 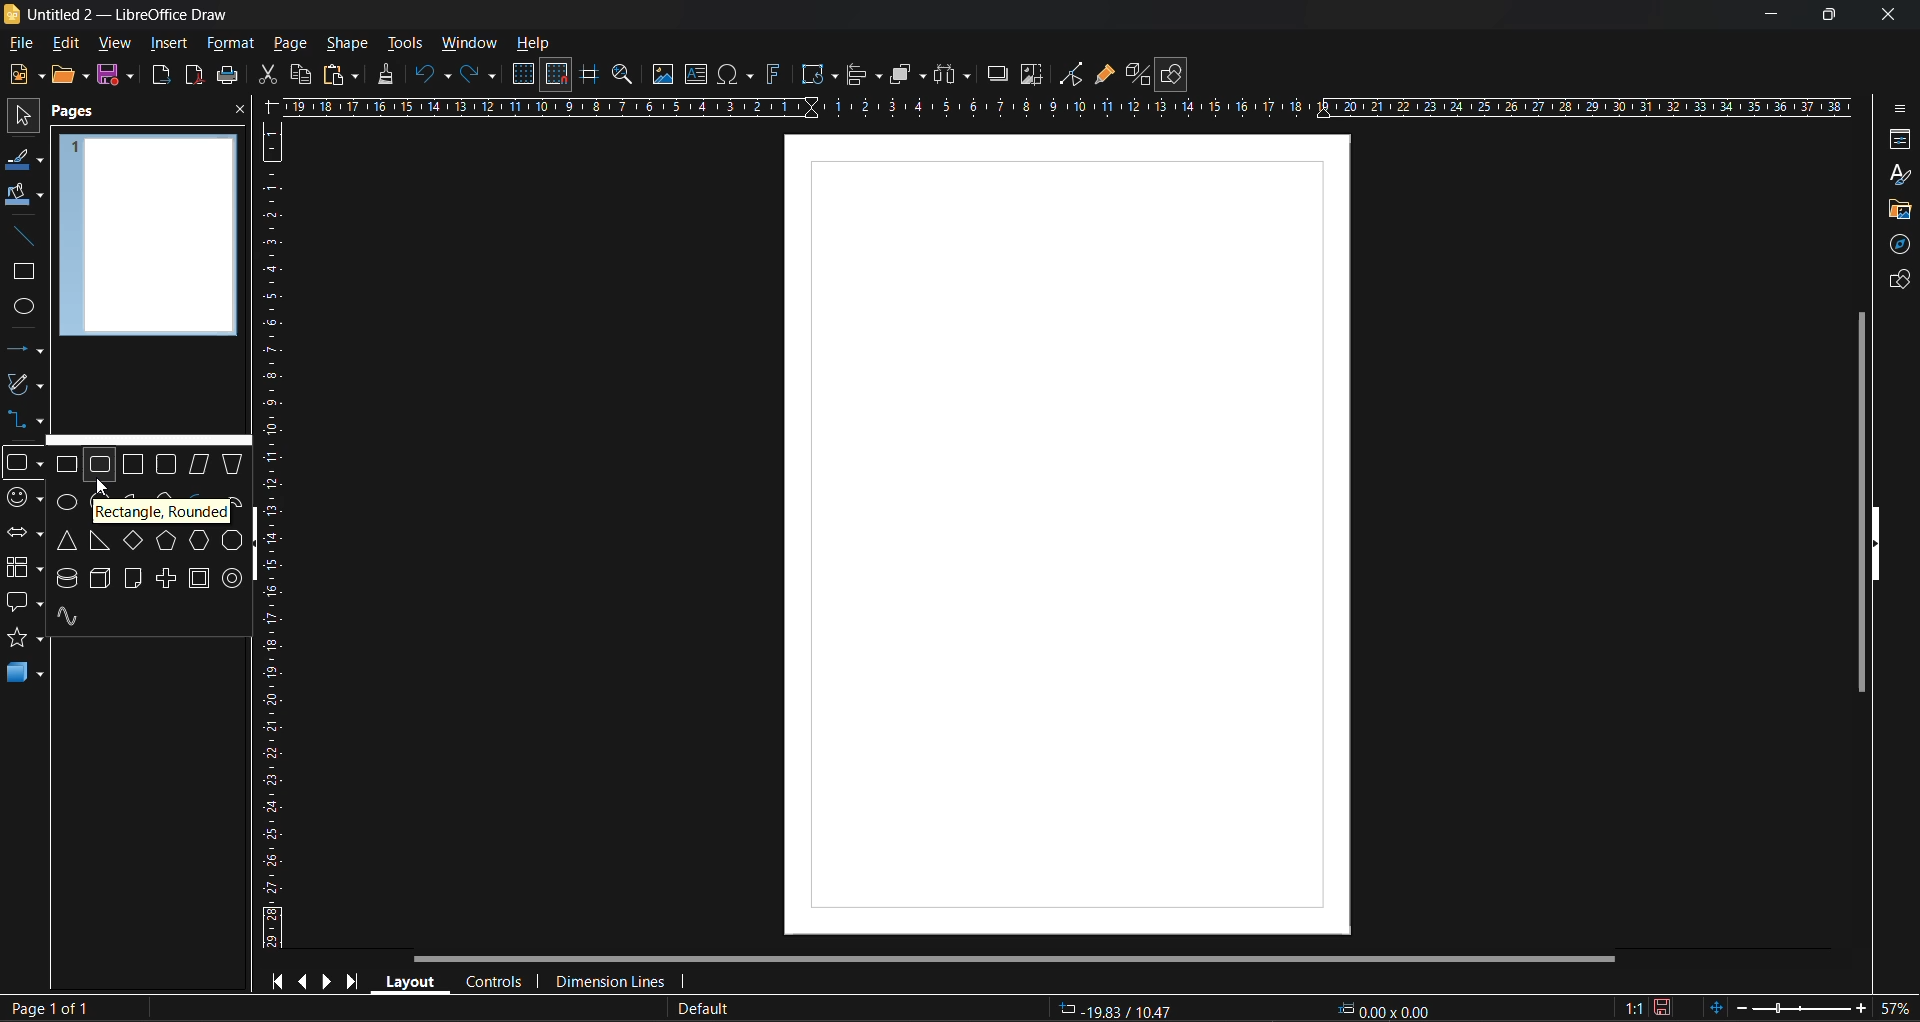 What do you see at coordinates (819, 75) in the screenshot?
I see `transformations` at bounding box center [819, 75].